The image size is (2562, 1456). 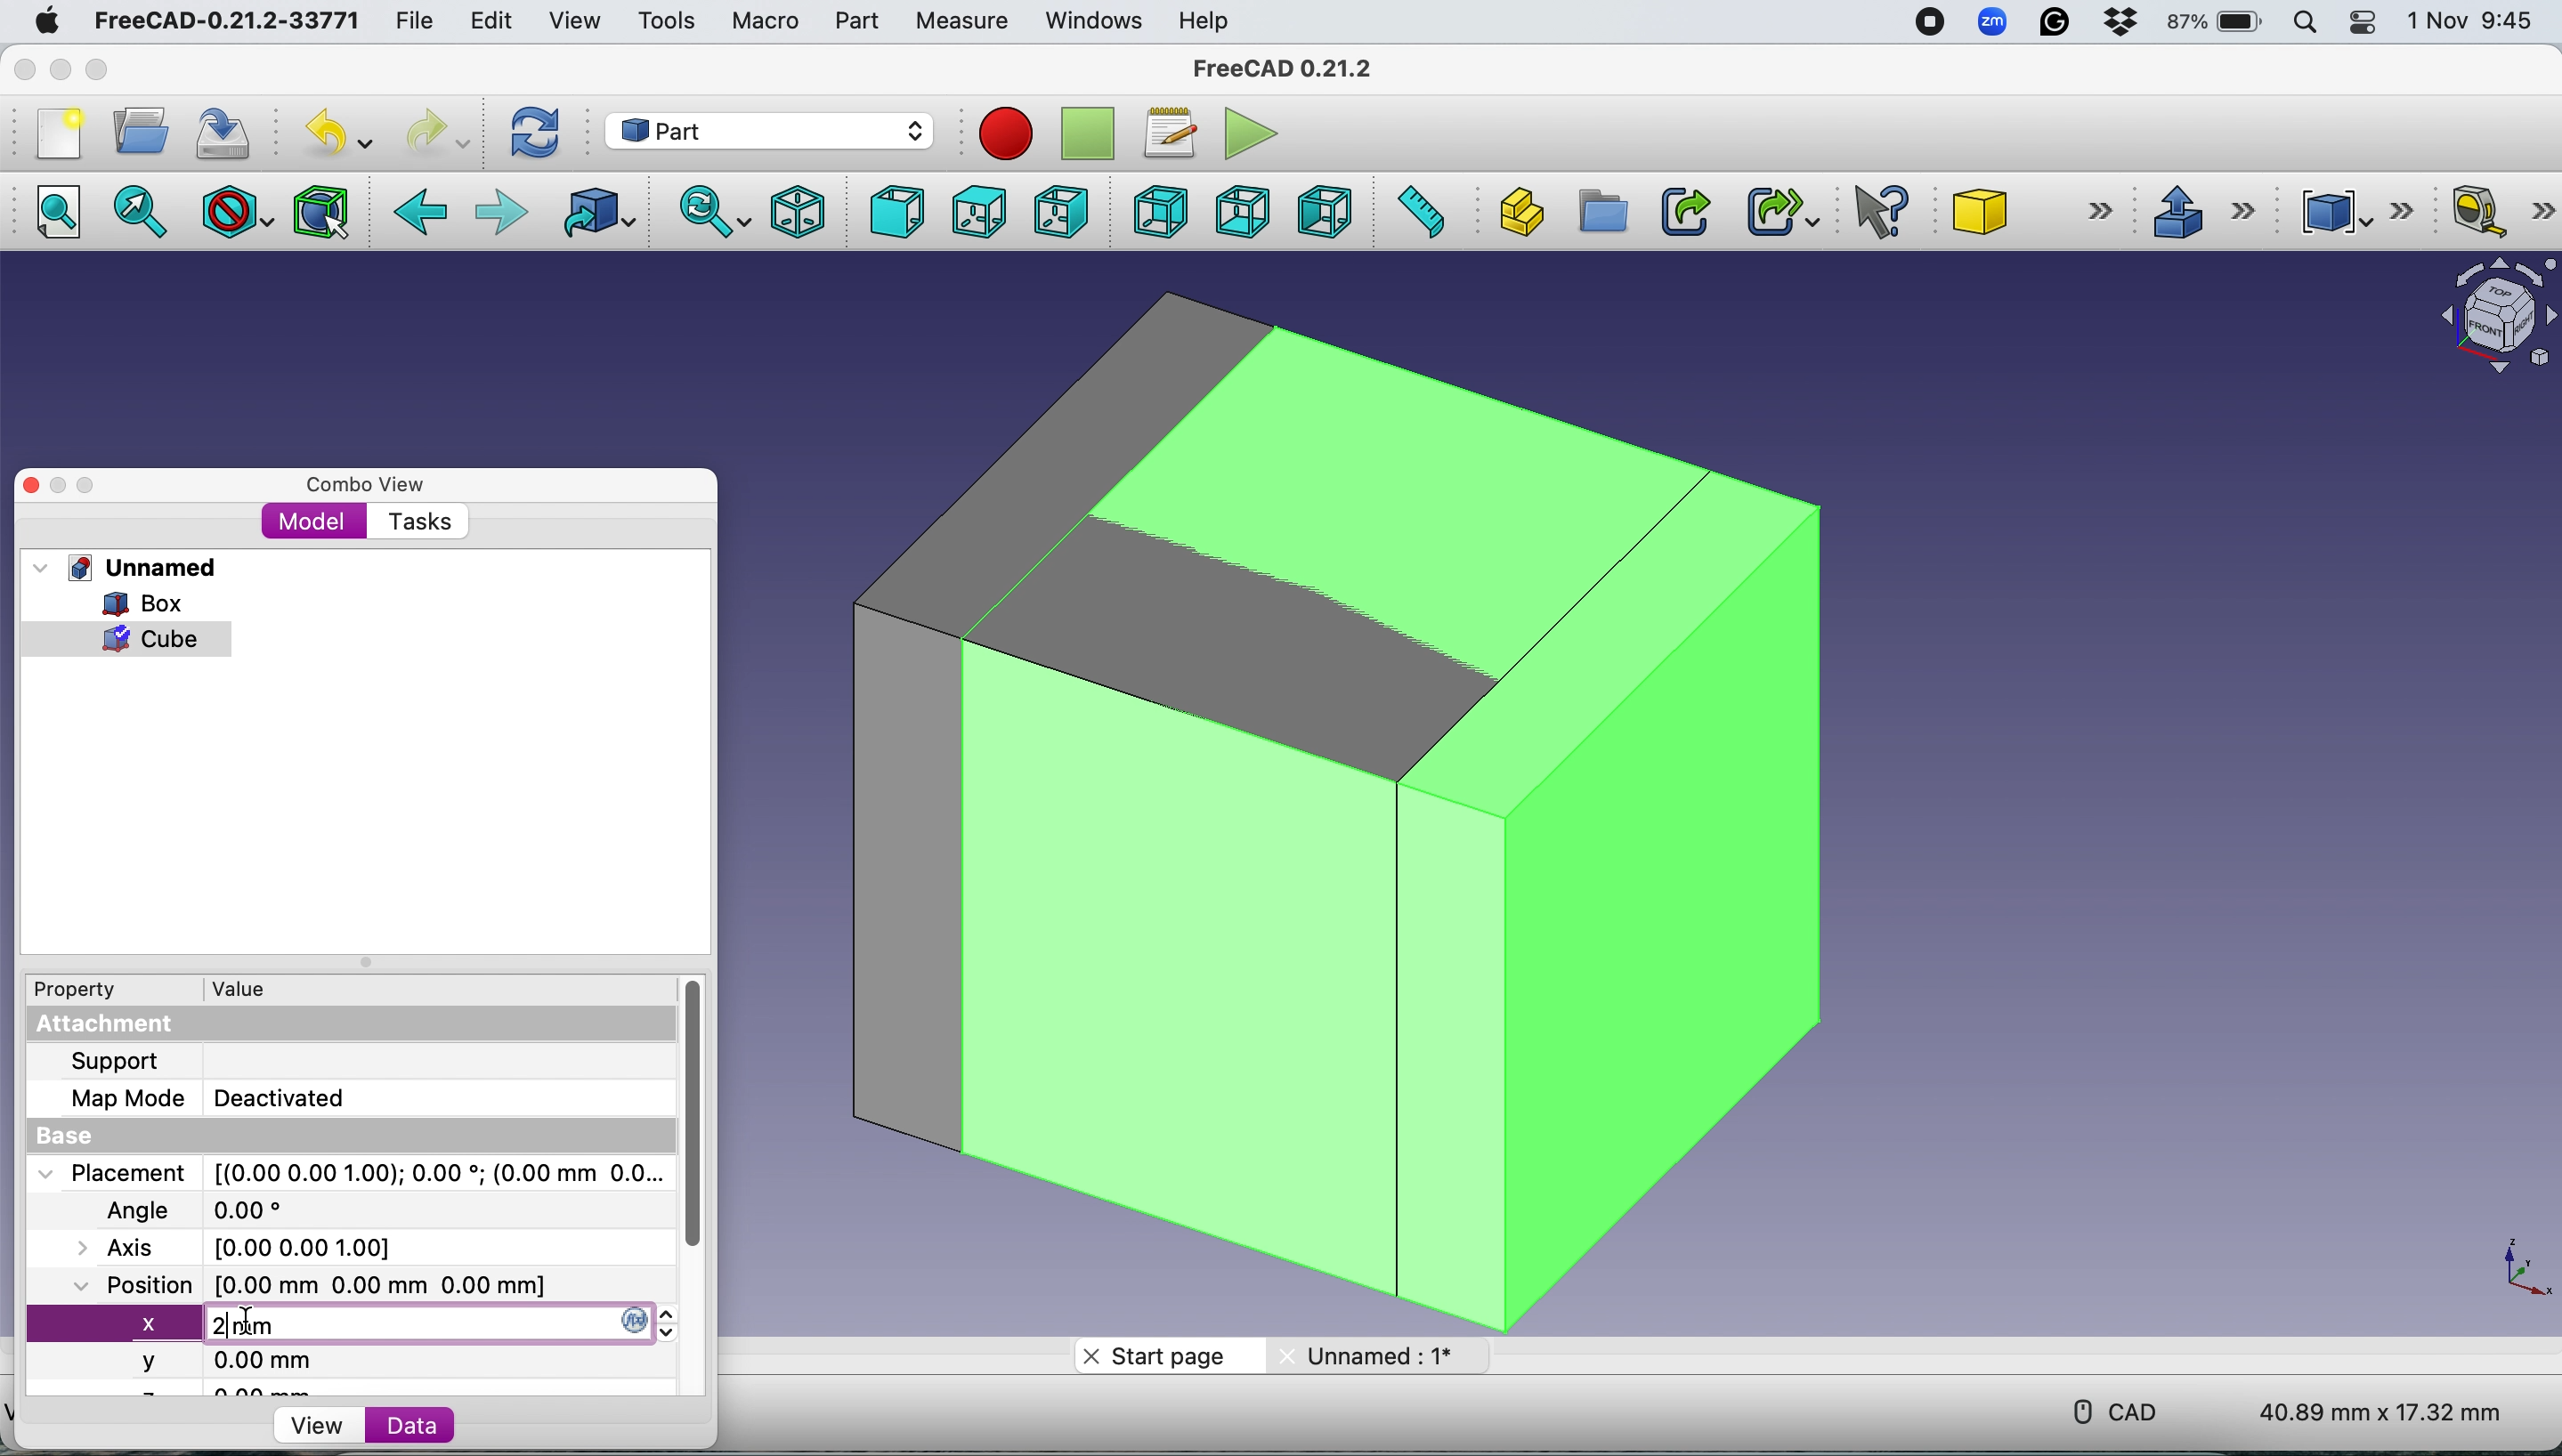 I want to click on Tools, so click(x=665, y=19).